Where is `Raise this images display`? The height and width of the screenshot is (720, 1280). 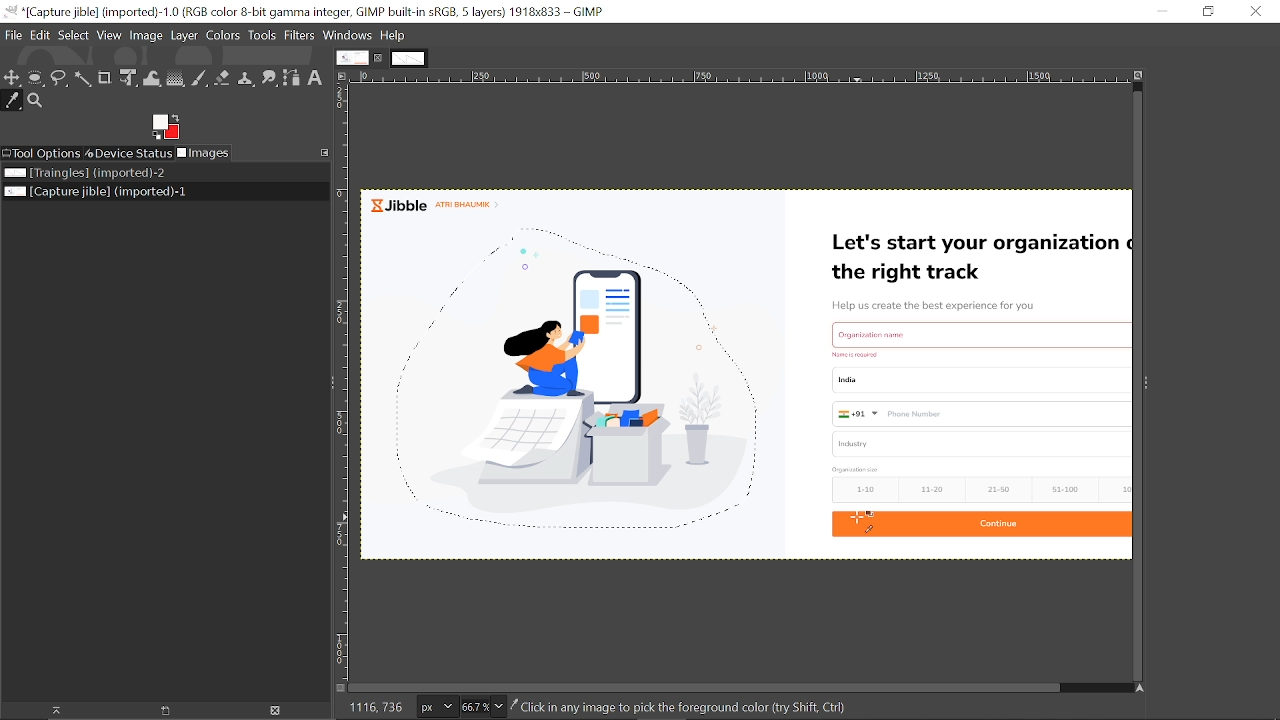
Raise this images display is located at coordinates (49, 711).